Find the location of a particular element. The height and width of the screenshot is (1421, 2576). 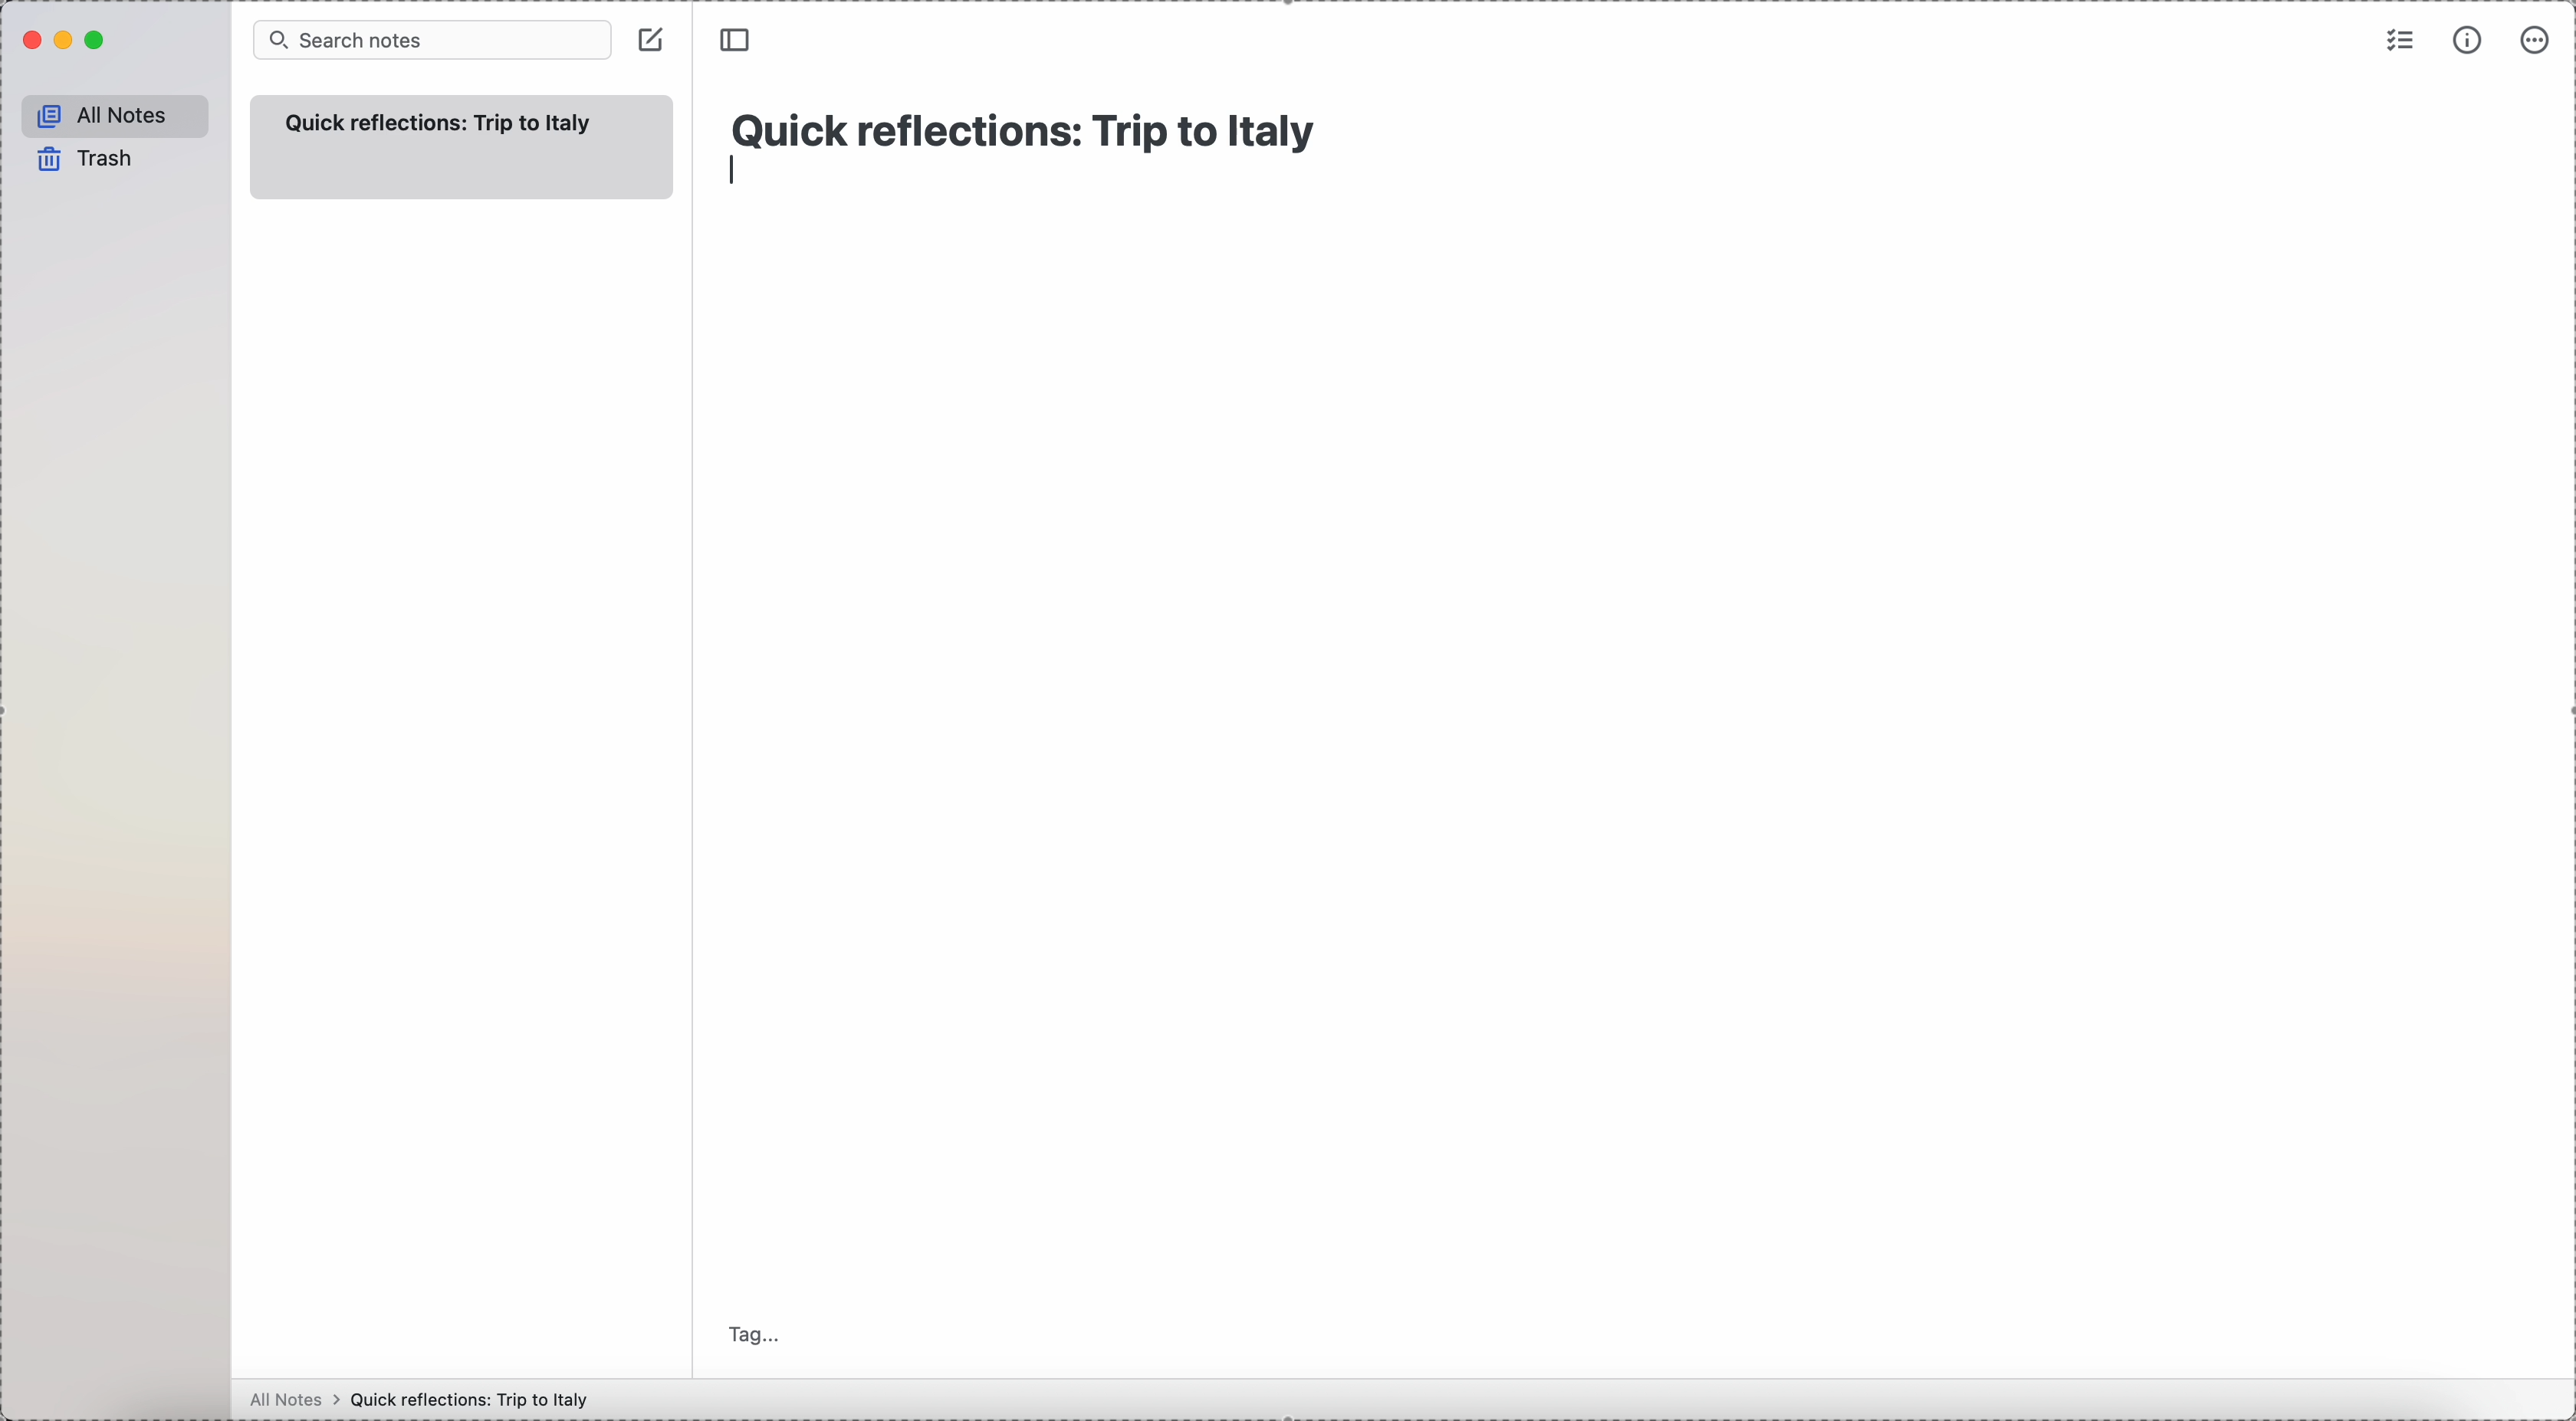

toggle sidebar is located at coordinates (738, 40).